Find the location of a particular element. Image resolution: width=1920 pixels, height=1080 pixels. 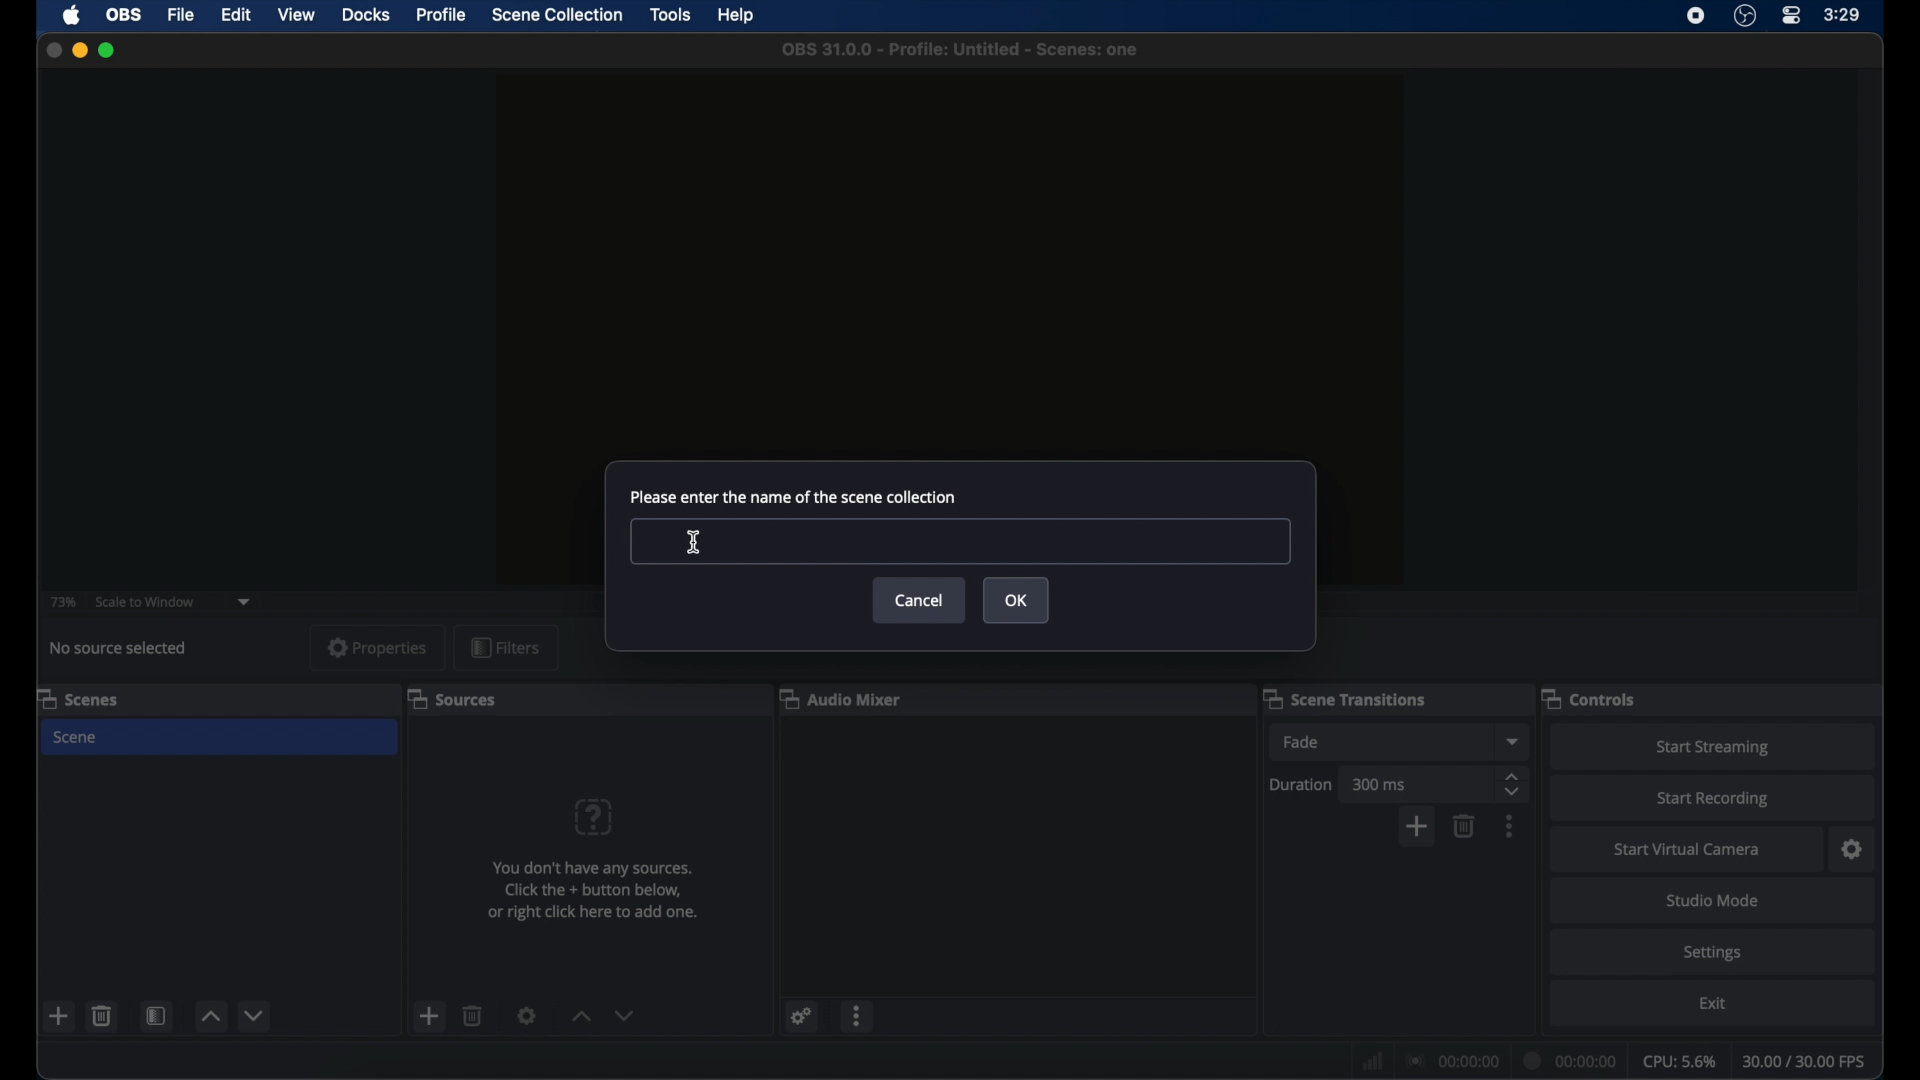

question mark icon is located at coordinates (595, 817).